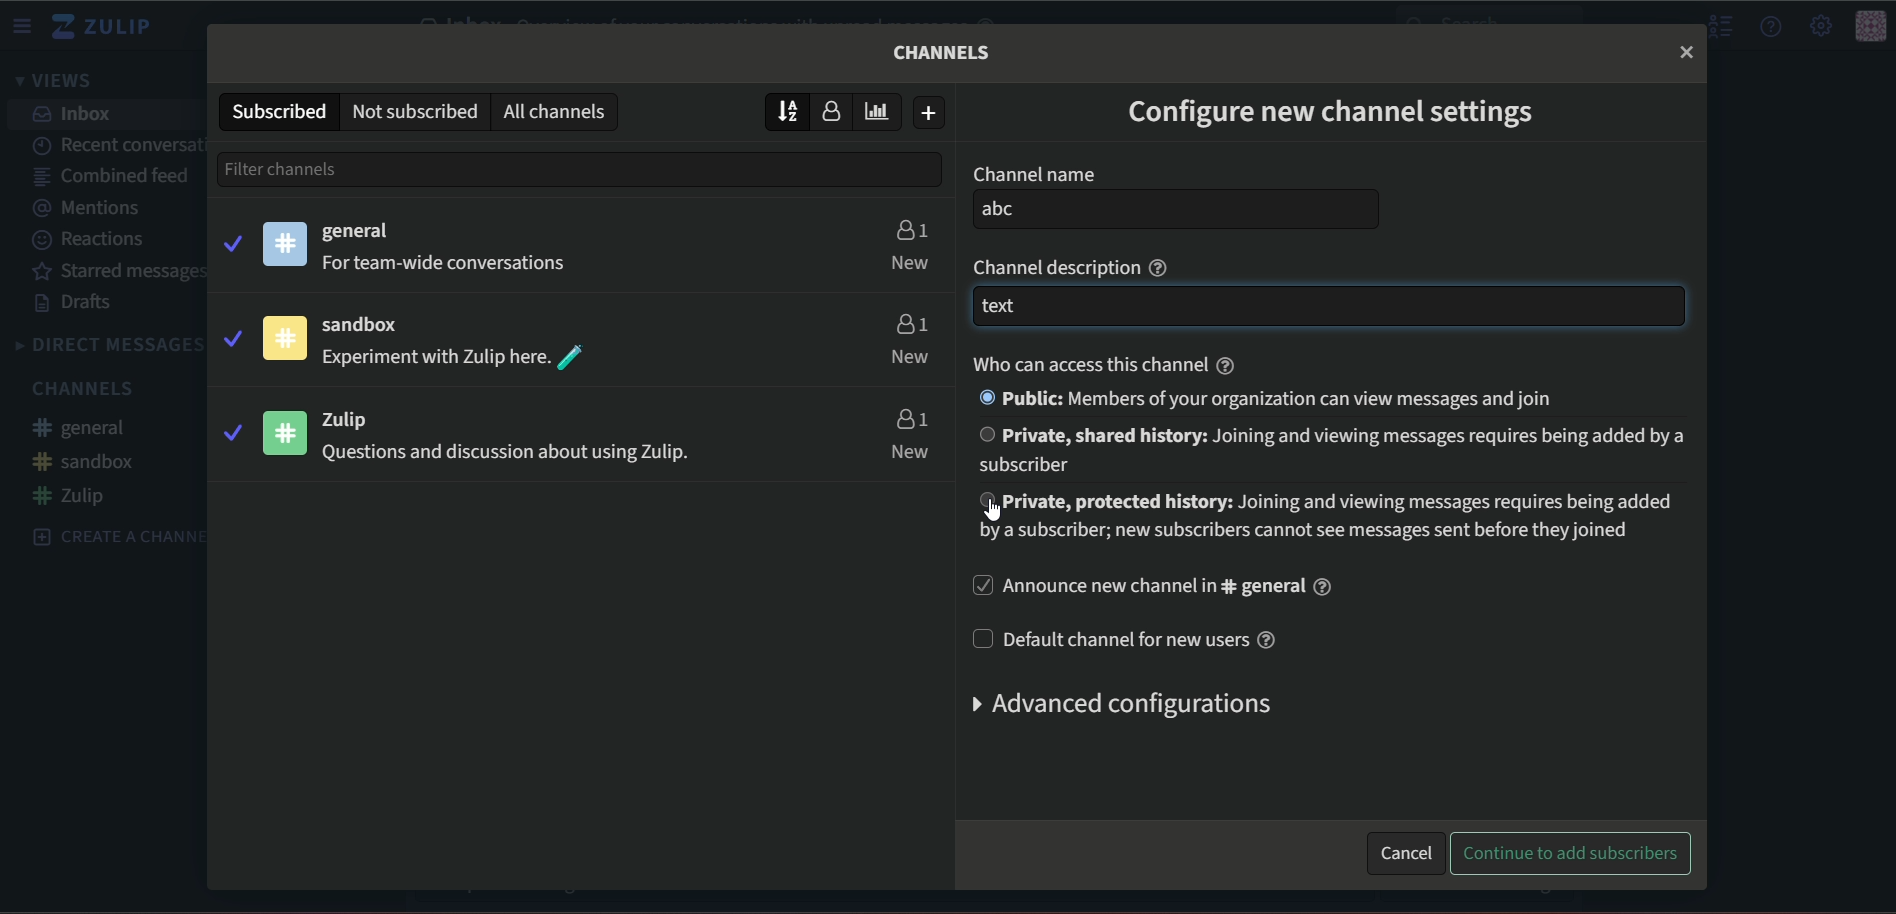 The width and height of the screenshot is (1896, 914). I want to click on  Private, shared history: Joining and viewing messages requires being added by asubscriber, so click(1324, 450).